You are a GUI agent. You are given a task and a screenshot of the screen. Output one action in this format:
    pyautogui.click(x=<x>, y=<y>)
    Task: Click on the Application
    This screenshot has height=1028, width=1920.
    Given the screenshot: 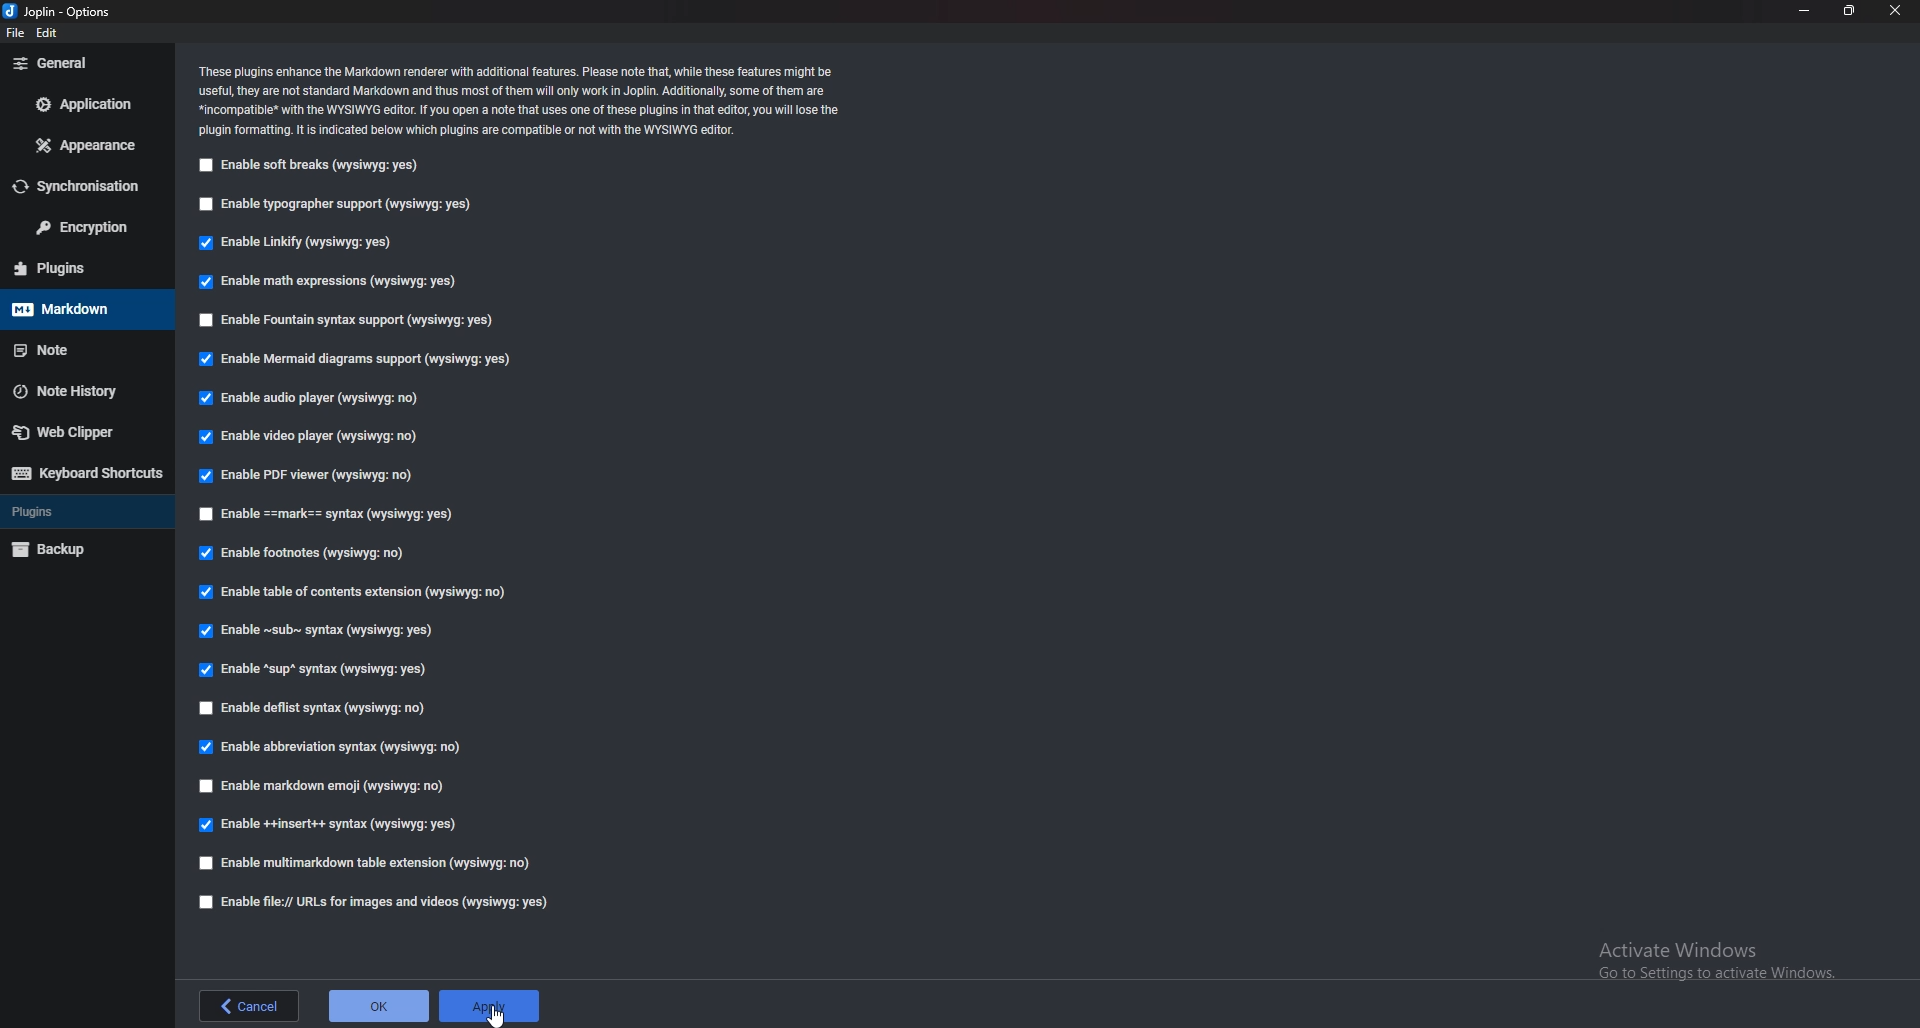 What is the action you would take?
    pyautogui.click(x=92, y=104)
    